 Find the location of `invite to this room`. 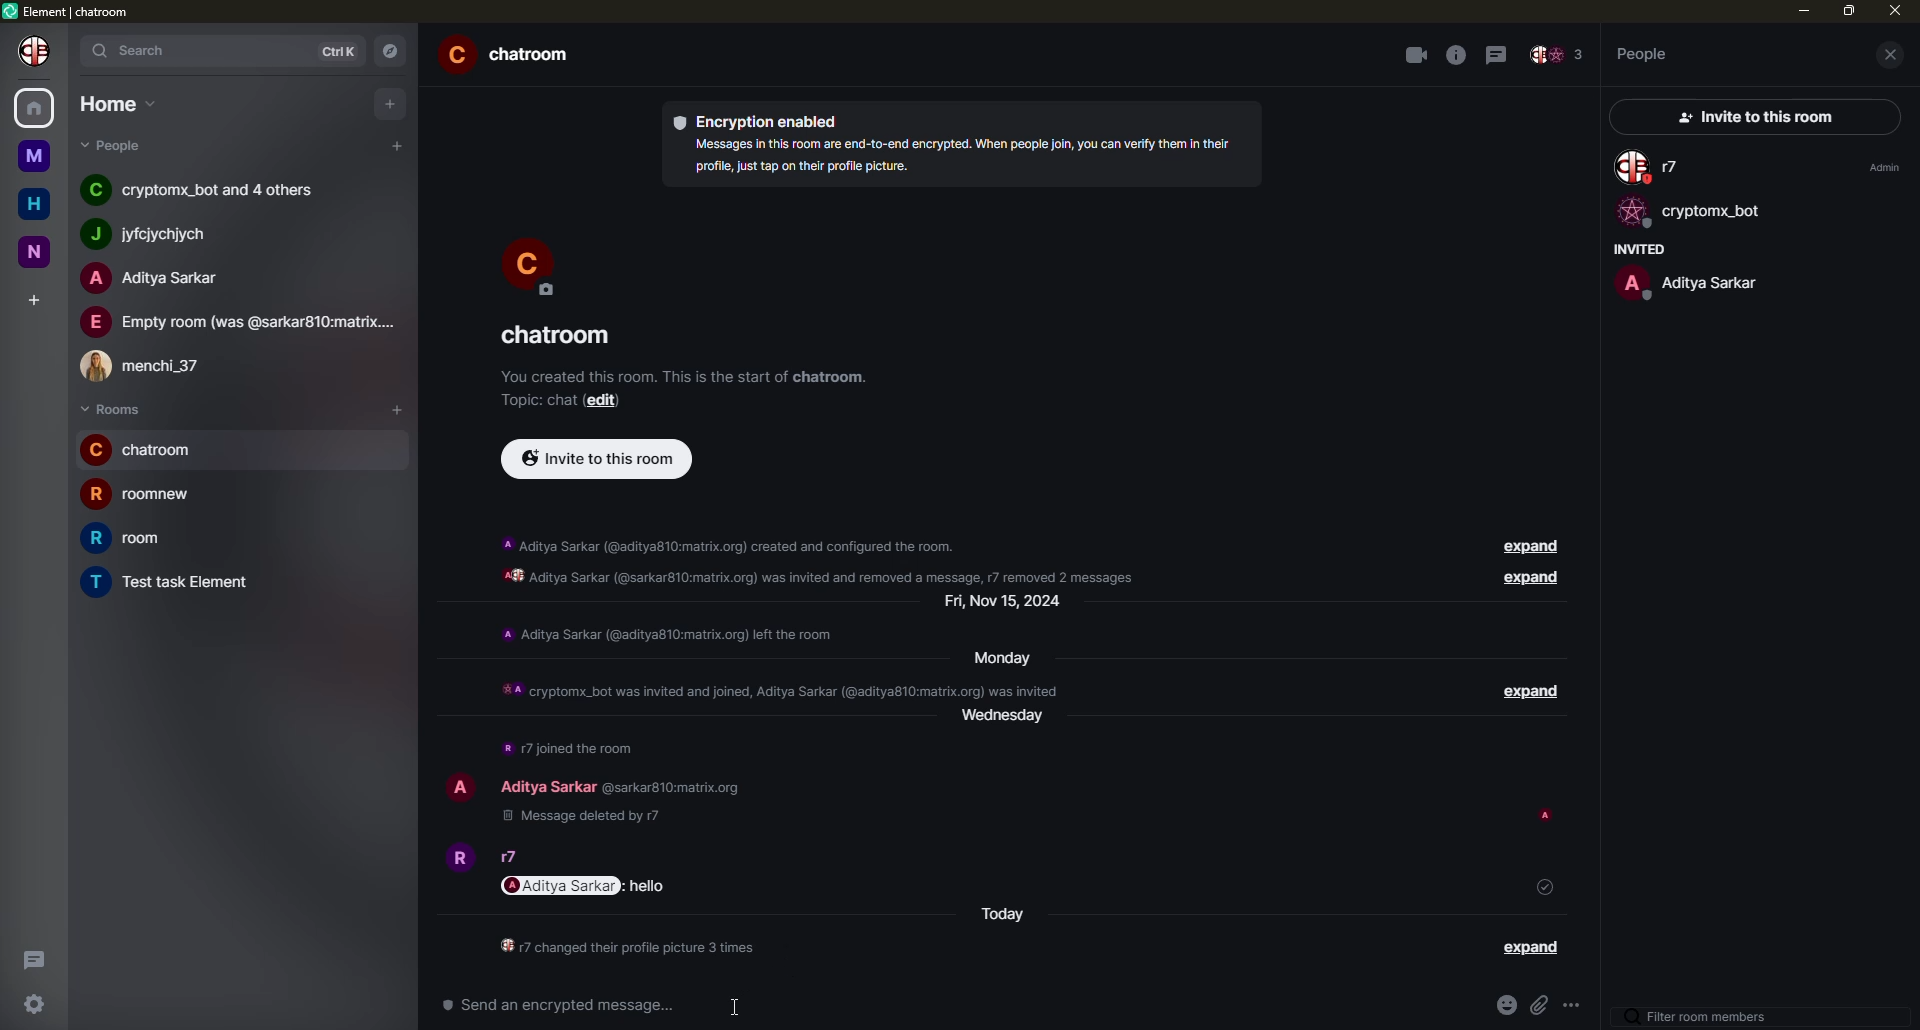

invite to this room is located at coordinates (597, 457).